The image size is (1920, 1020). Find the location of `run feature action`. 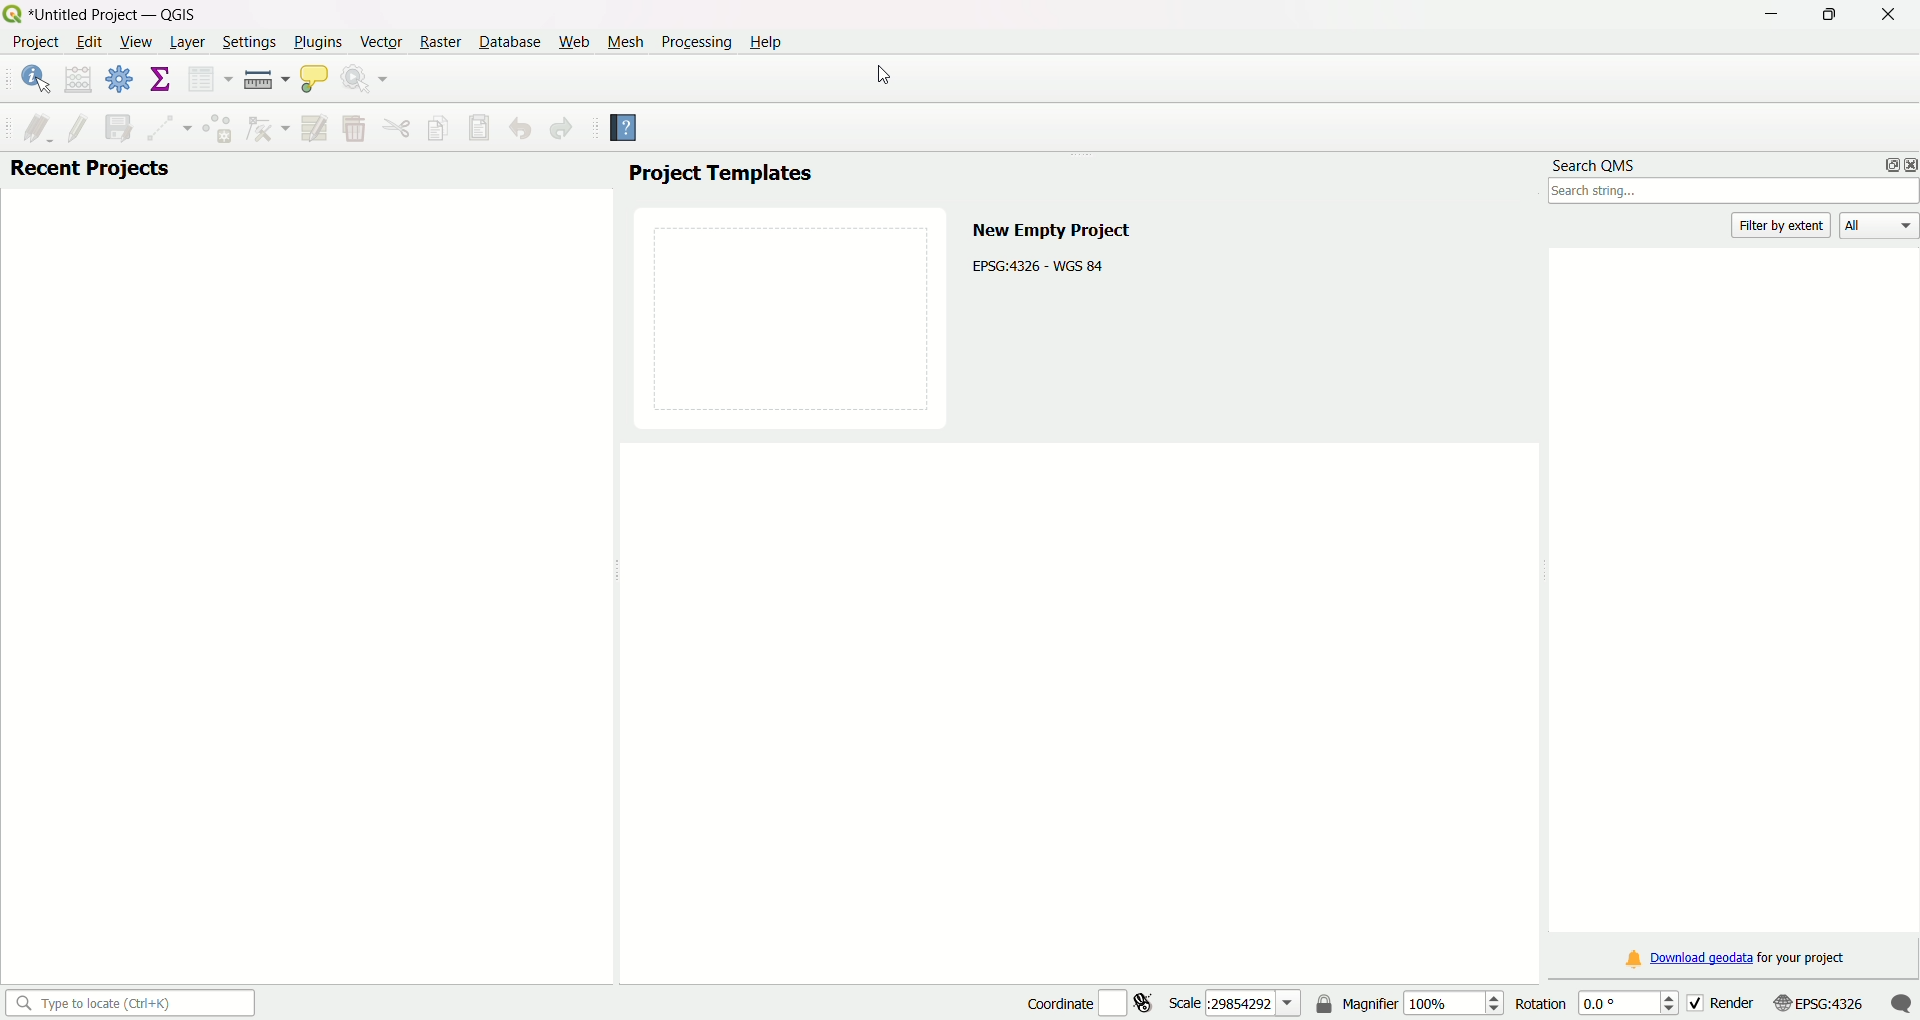

run feature action is located at coordinates (368, 81).